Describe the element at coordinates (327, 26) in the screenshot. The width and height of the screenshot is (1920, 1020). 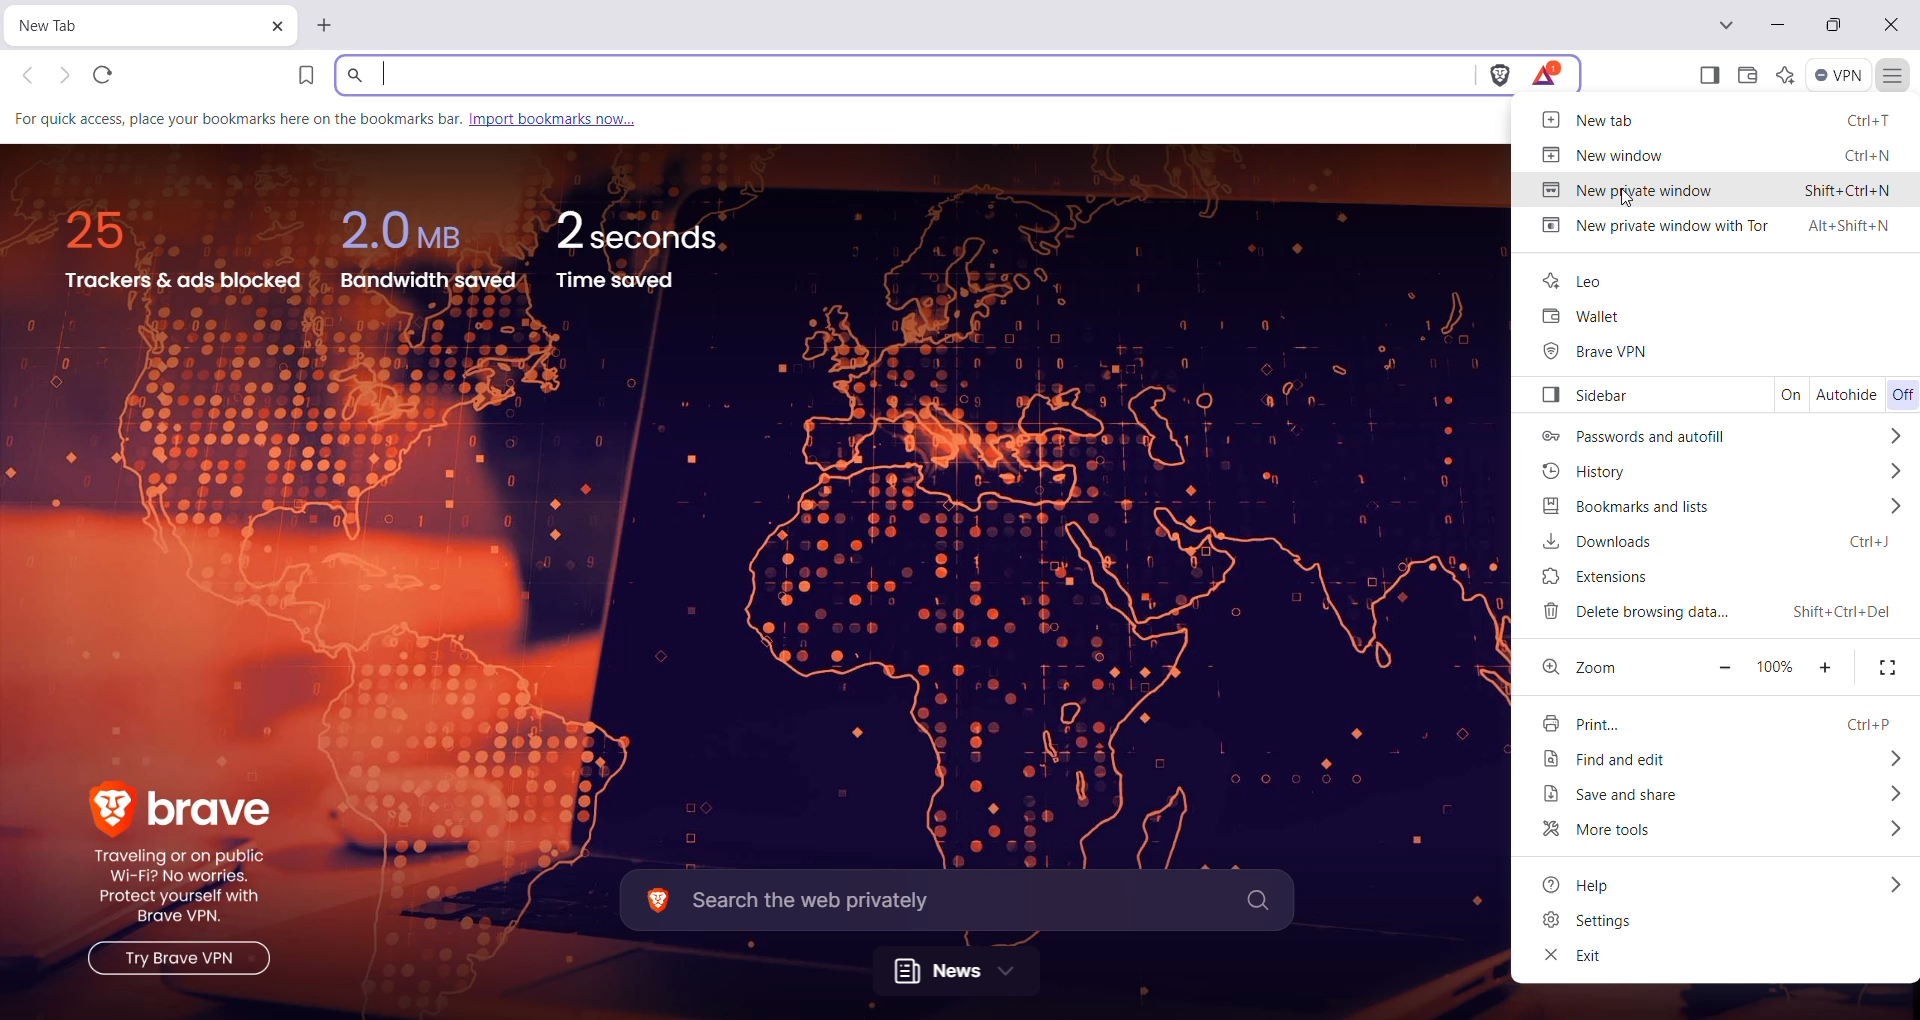
I see `New Tab` at that location.